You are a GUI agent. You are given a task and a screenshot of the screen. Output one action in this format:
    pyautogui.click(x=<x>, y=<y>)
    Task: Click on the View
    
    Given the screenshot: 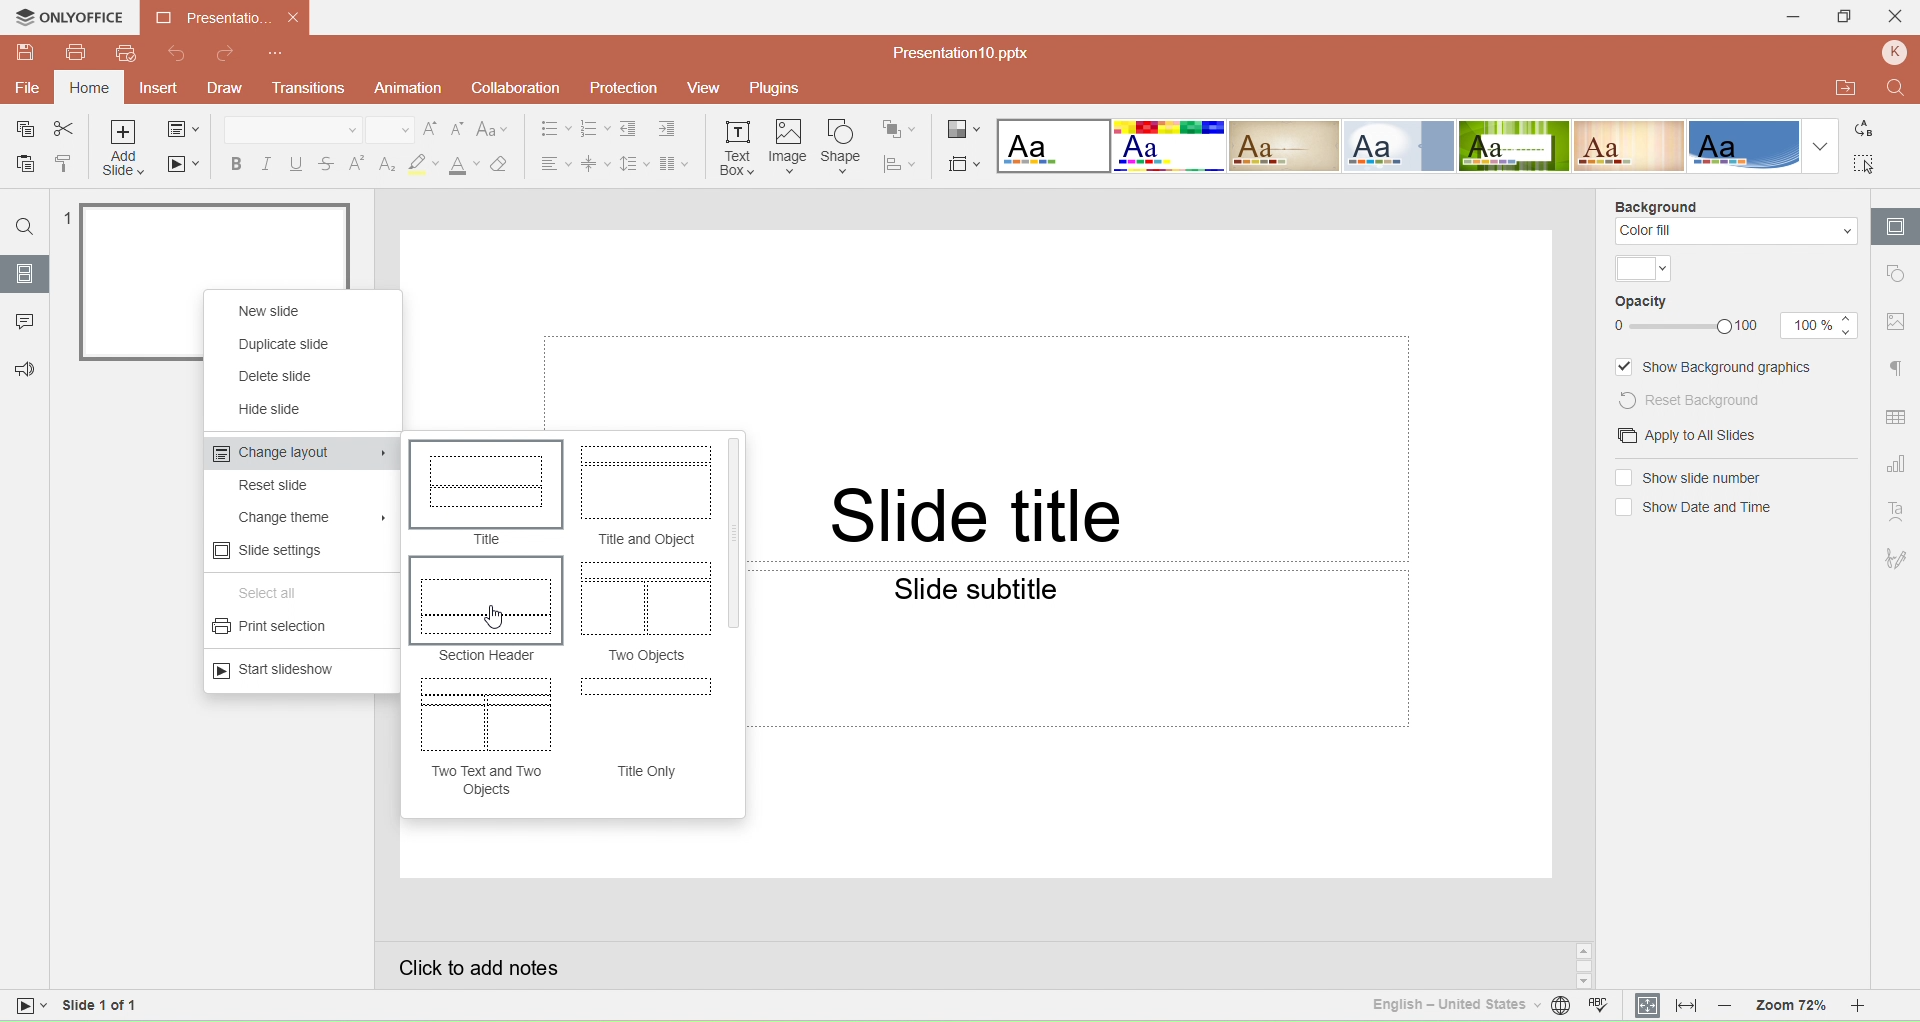 What is the action you would take?
    pyautogui.click(x=701, y=90)
    